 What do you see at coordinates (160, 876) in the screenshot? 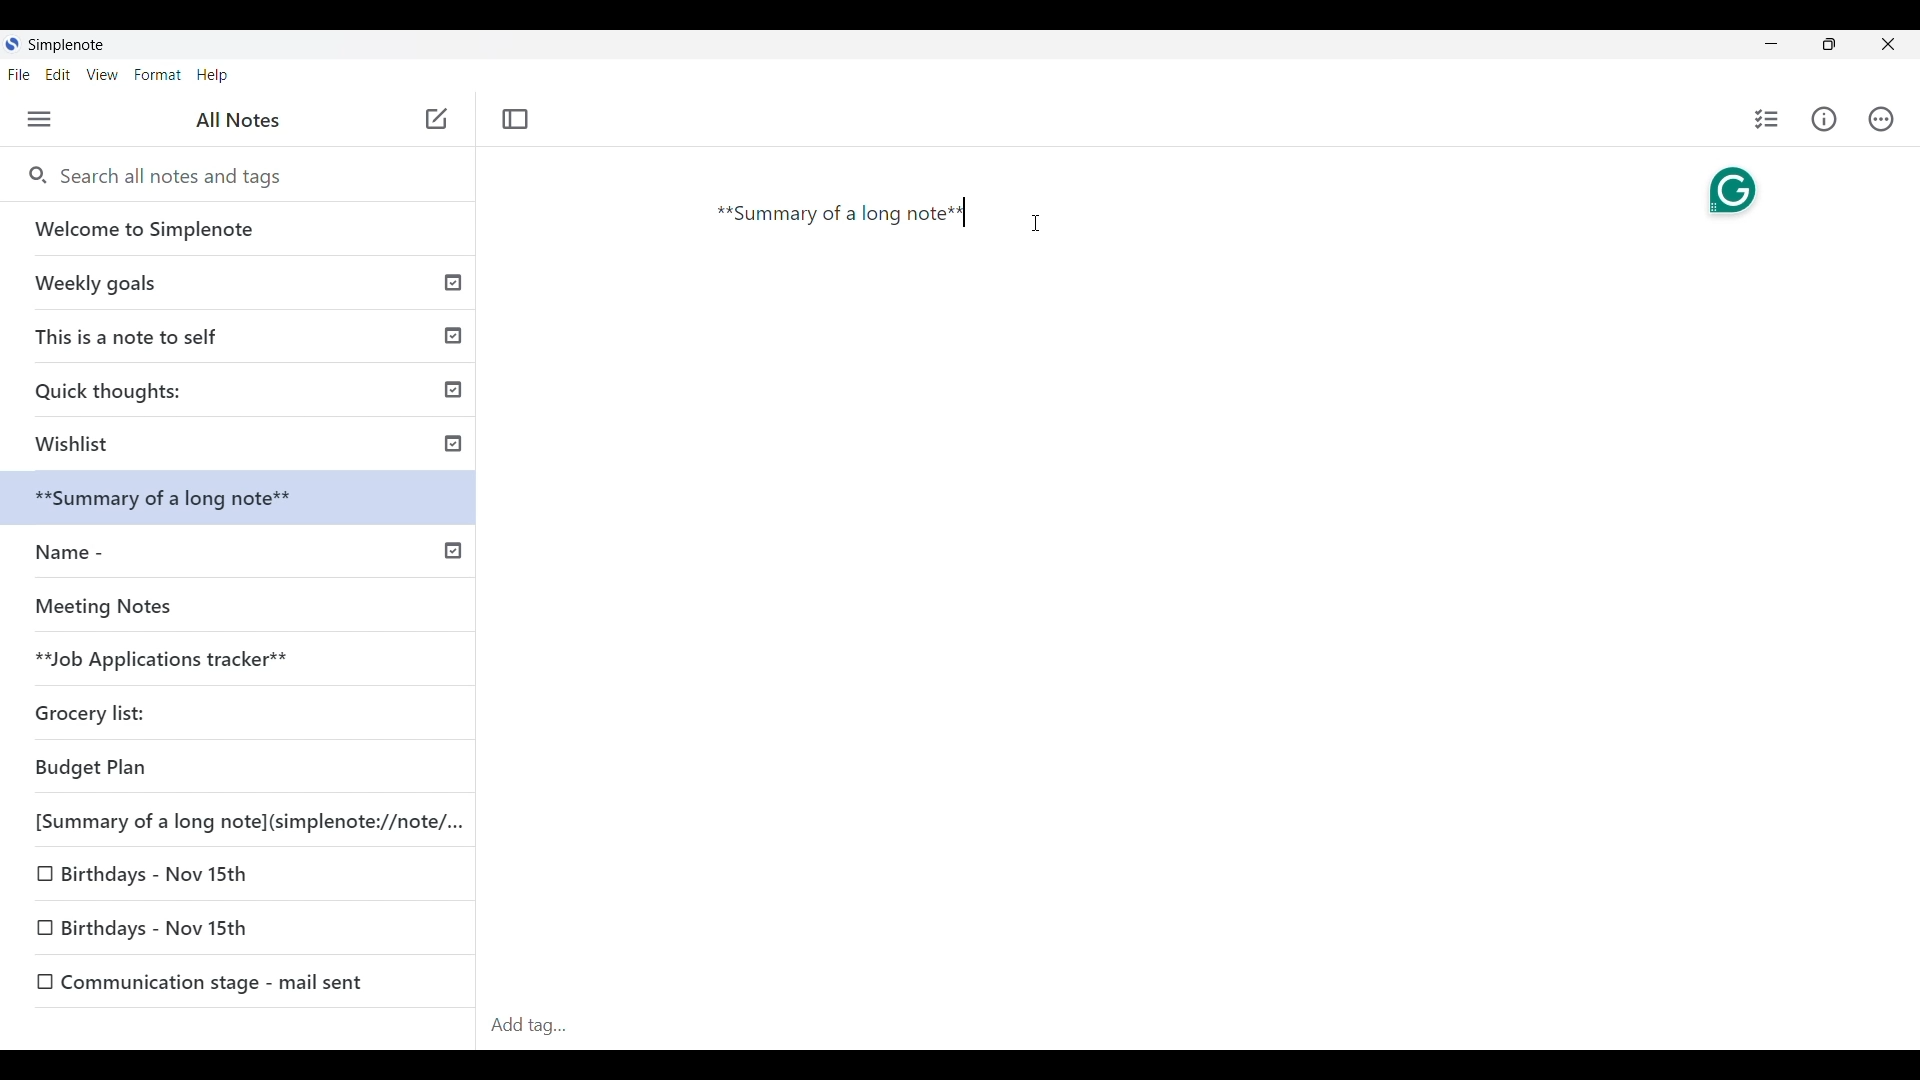
I see `Birthdays-Nov 15th` at bounding box center [160, 876].